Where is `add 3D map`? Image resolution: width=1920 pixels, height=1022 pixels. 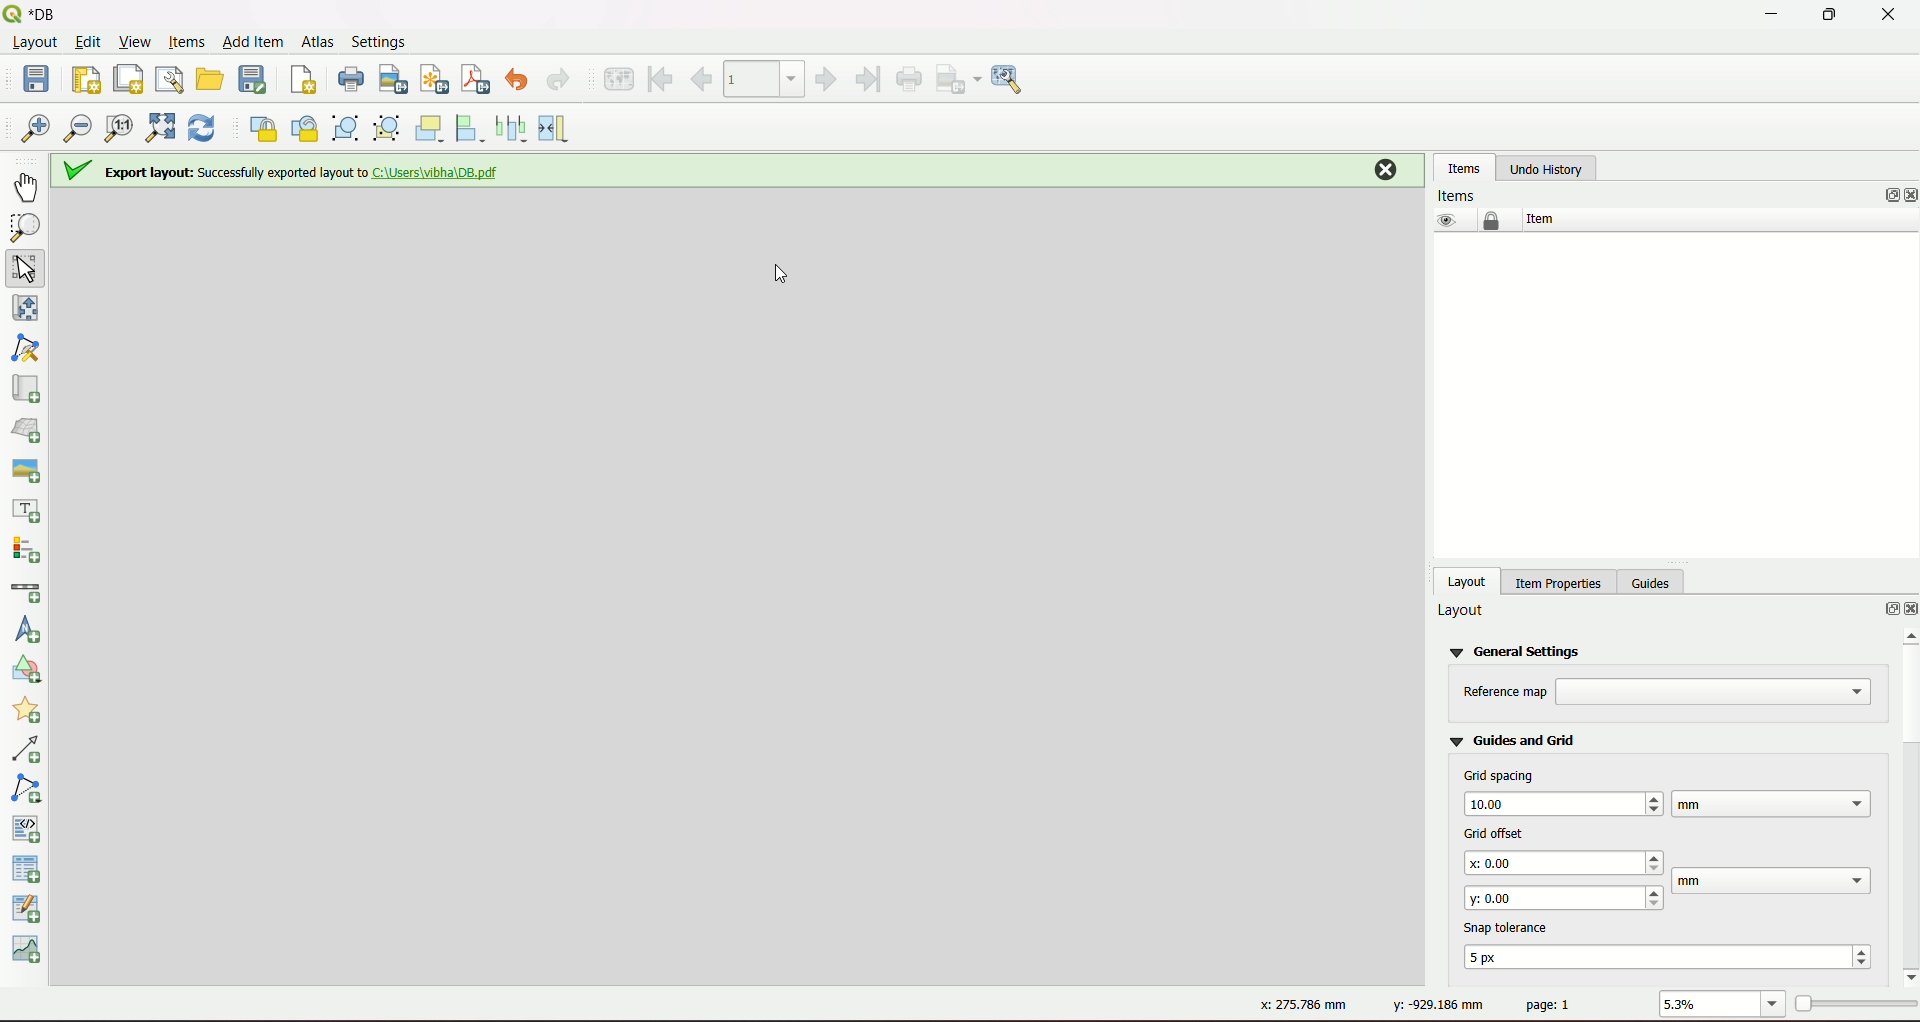
add 3D map is located at coordinates (29, 428).